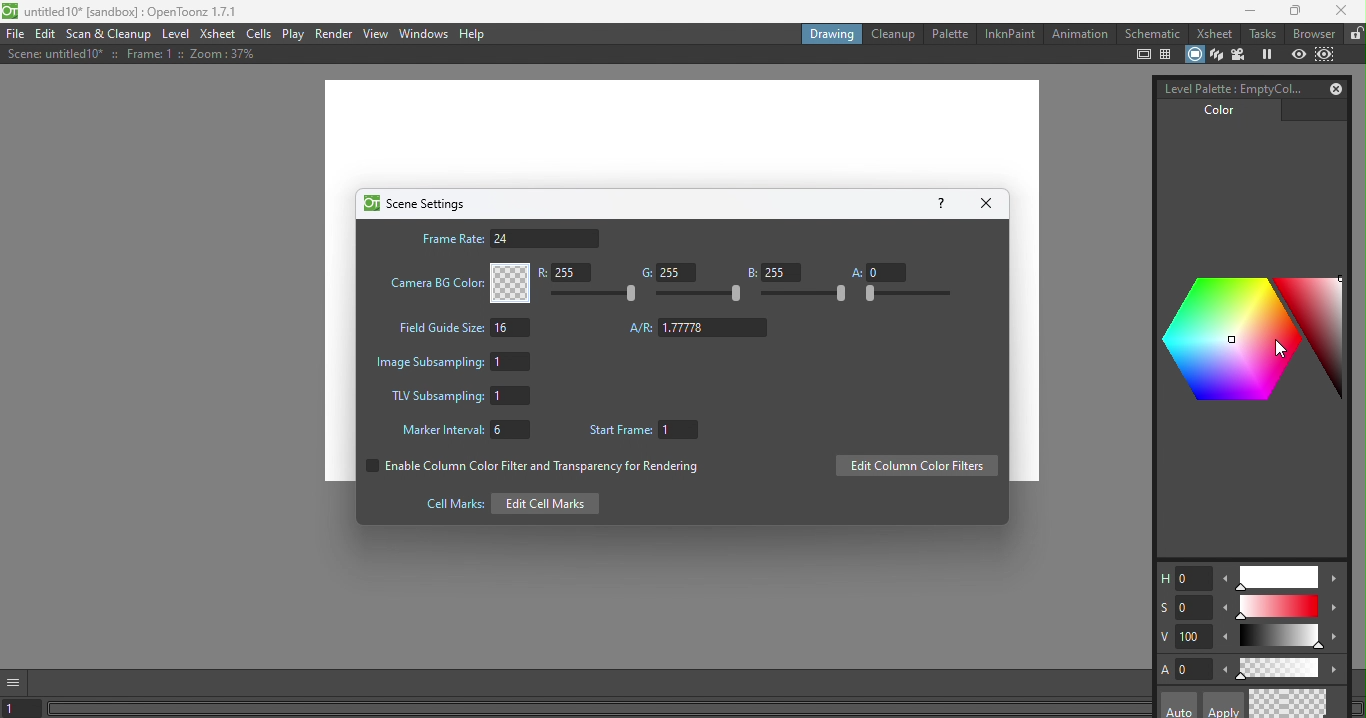 This screenshot has height=718, width=1366. I want to click on Field guide size, so click(461, 330).